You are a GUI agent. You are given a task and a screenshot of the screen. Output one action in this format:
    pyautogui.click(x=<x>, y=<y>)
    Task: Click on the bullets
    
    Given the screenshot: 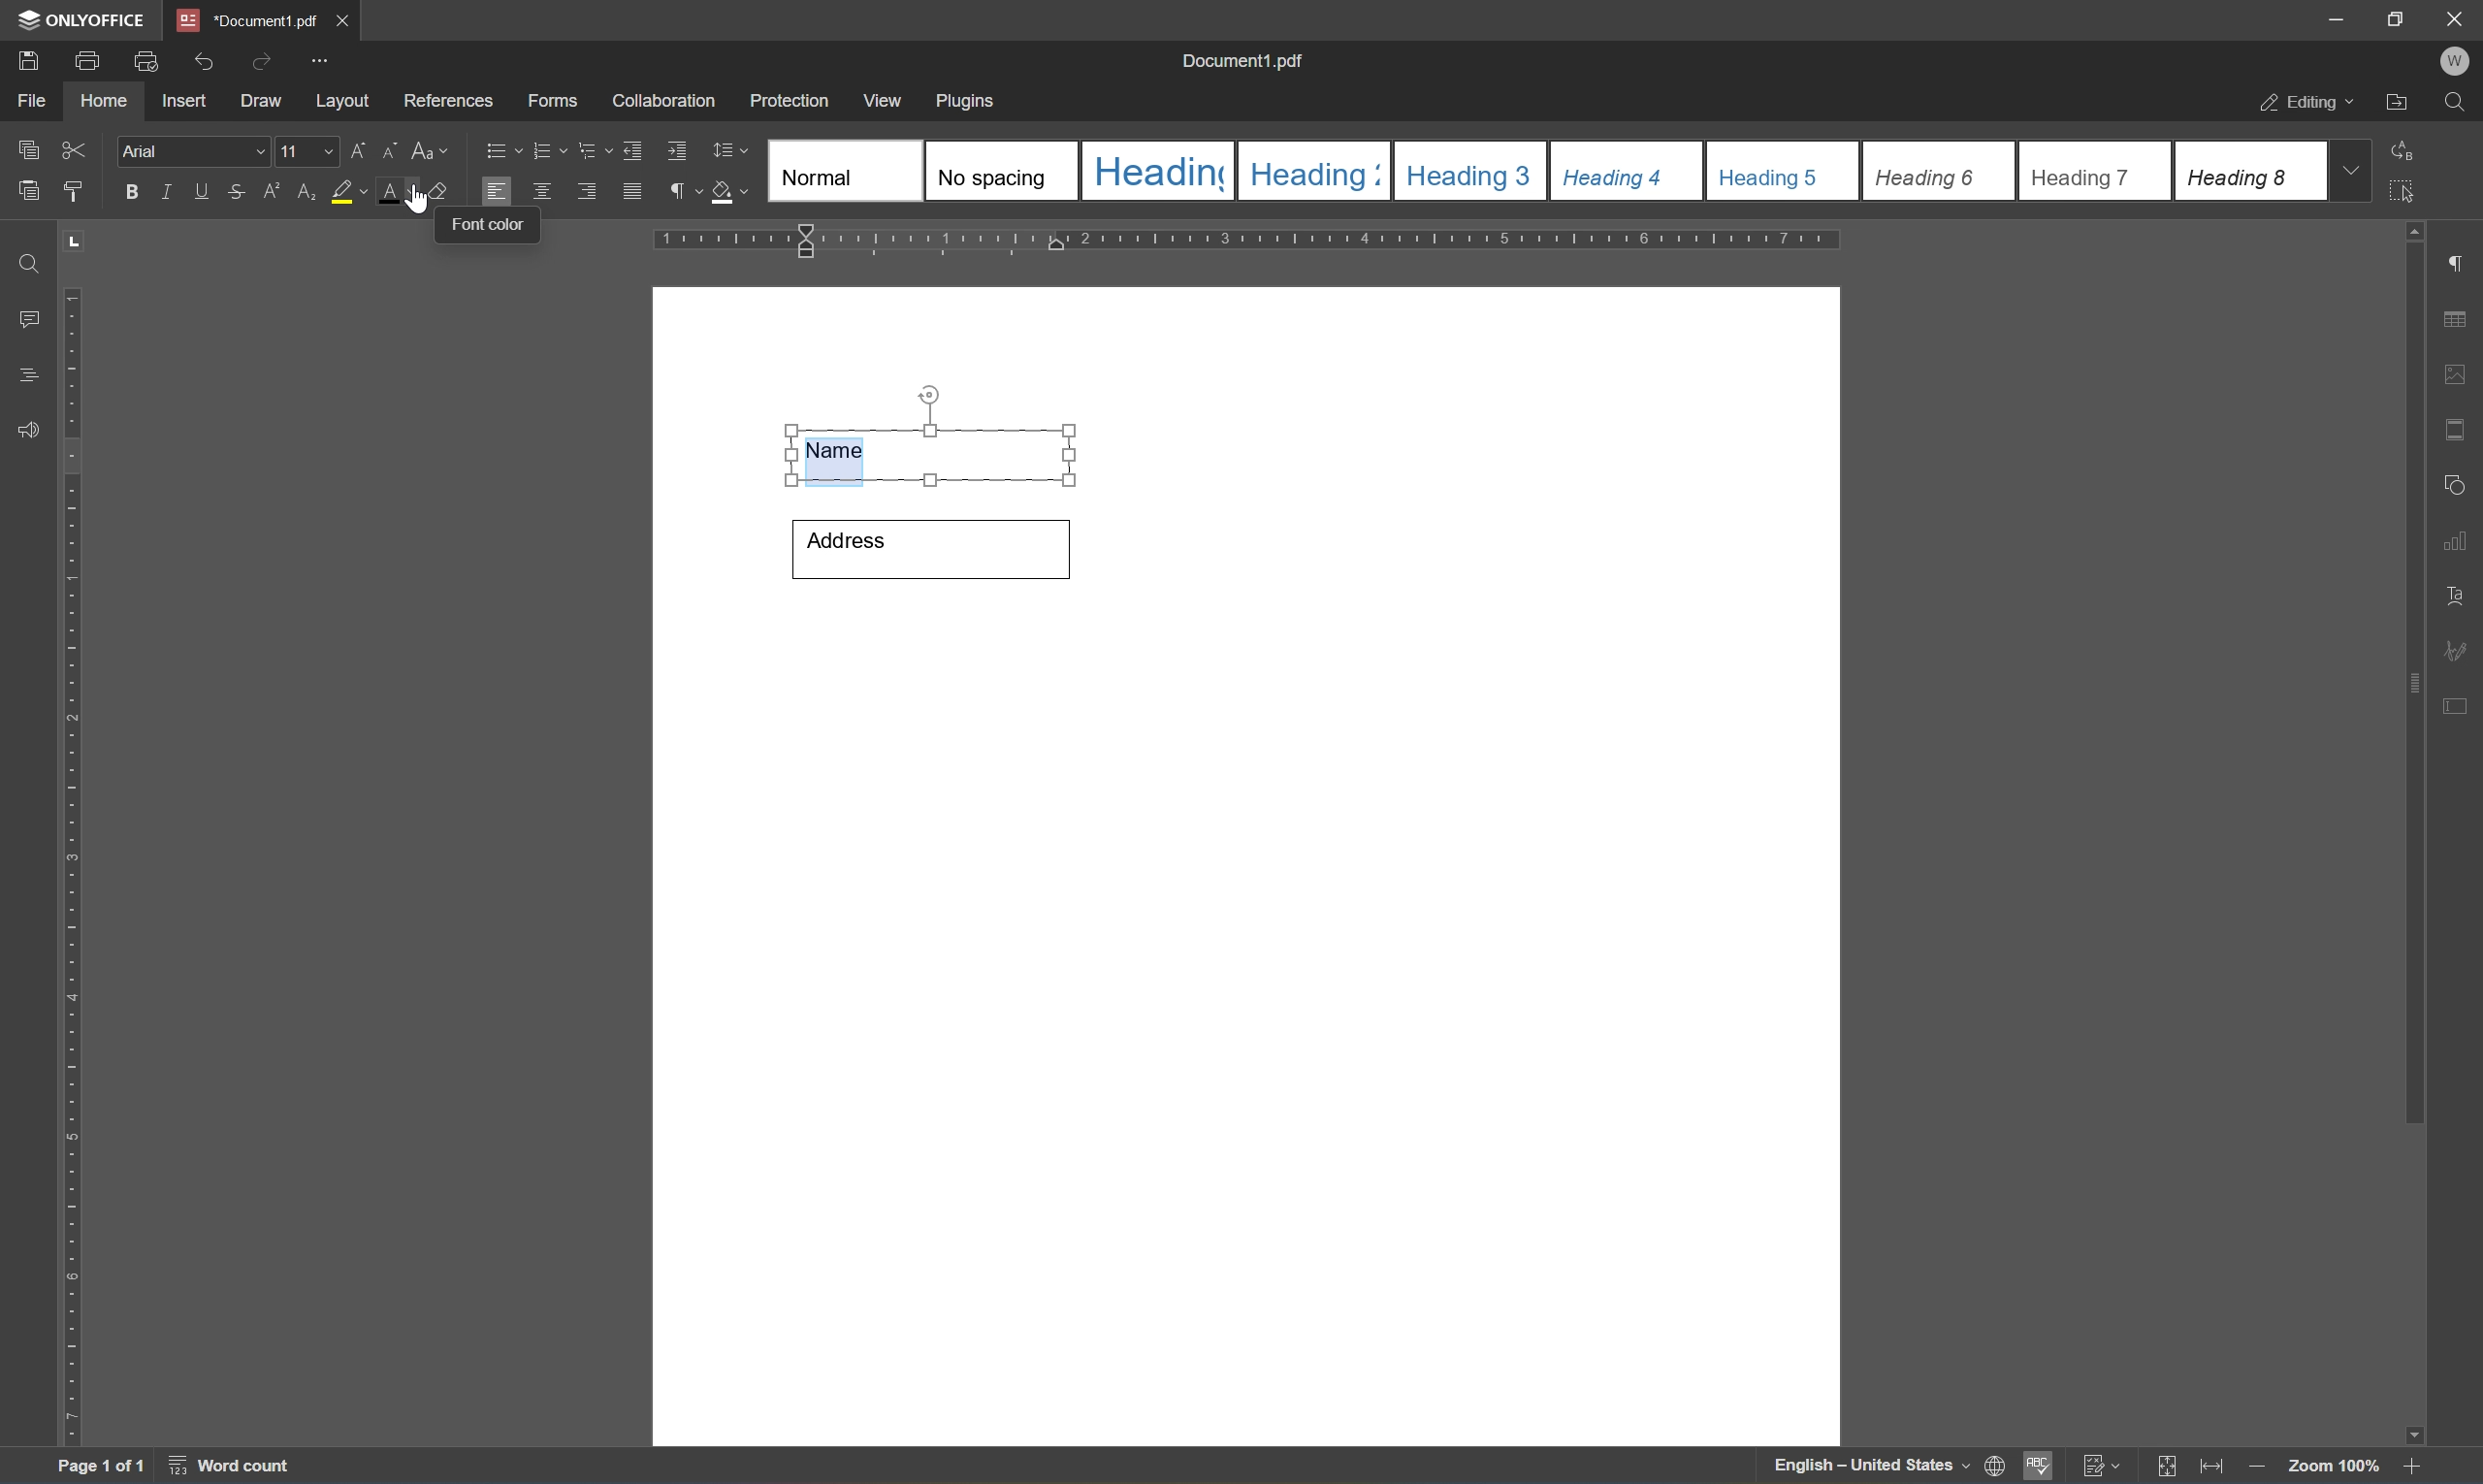 What is the action you would take?
    pyautogui.click(x=498, y=149)
    